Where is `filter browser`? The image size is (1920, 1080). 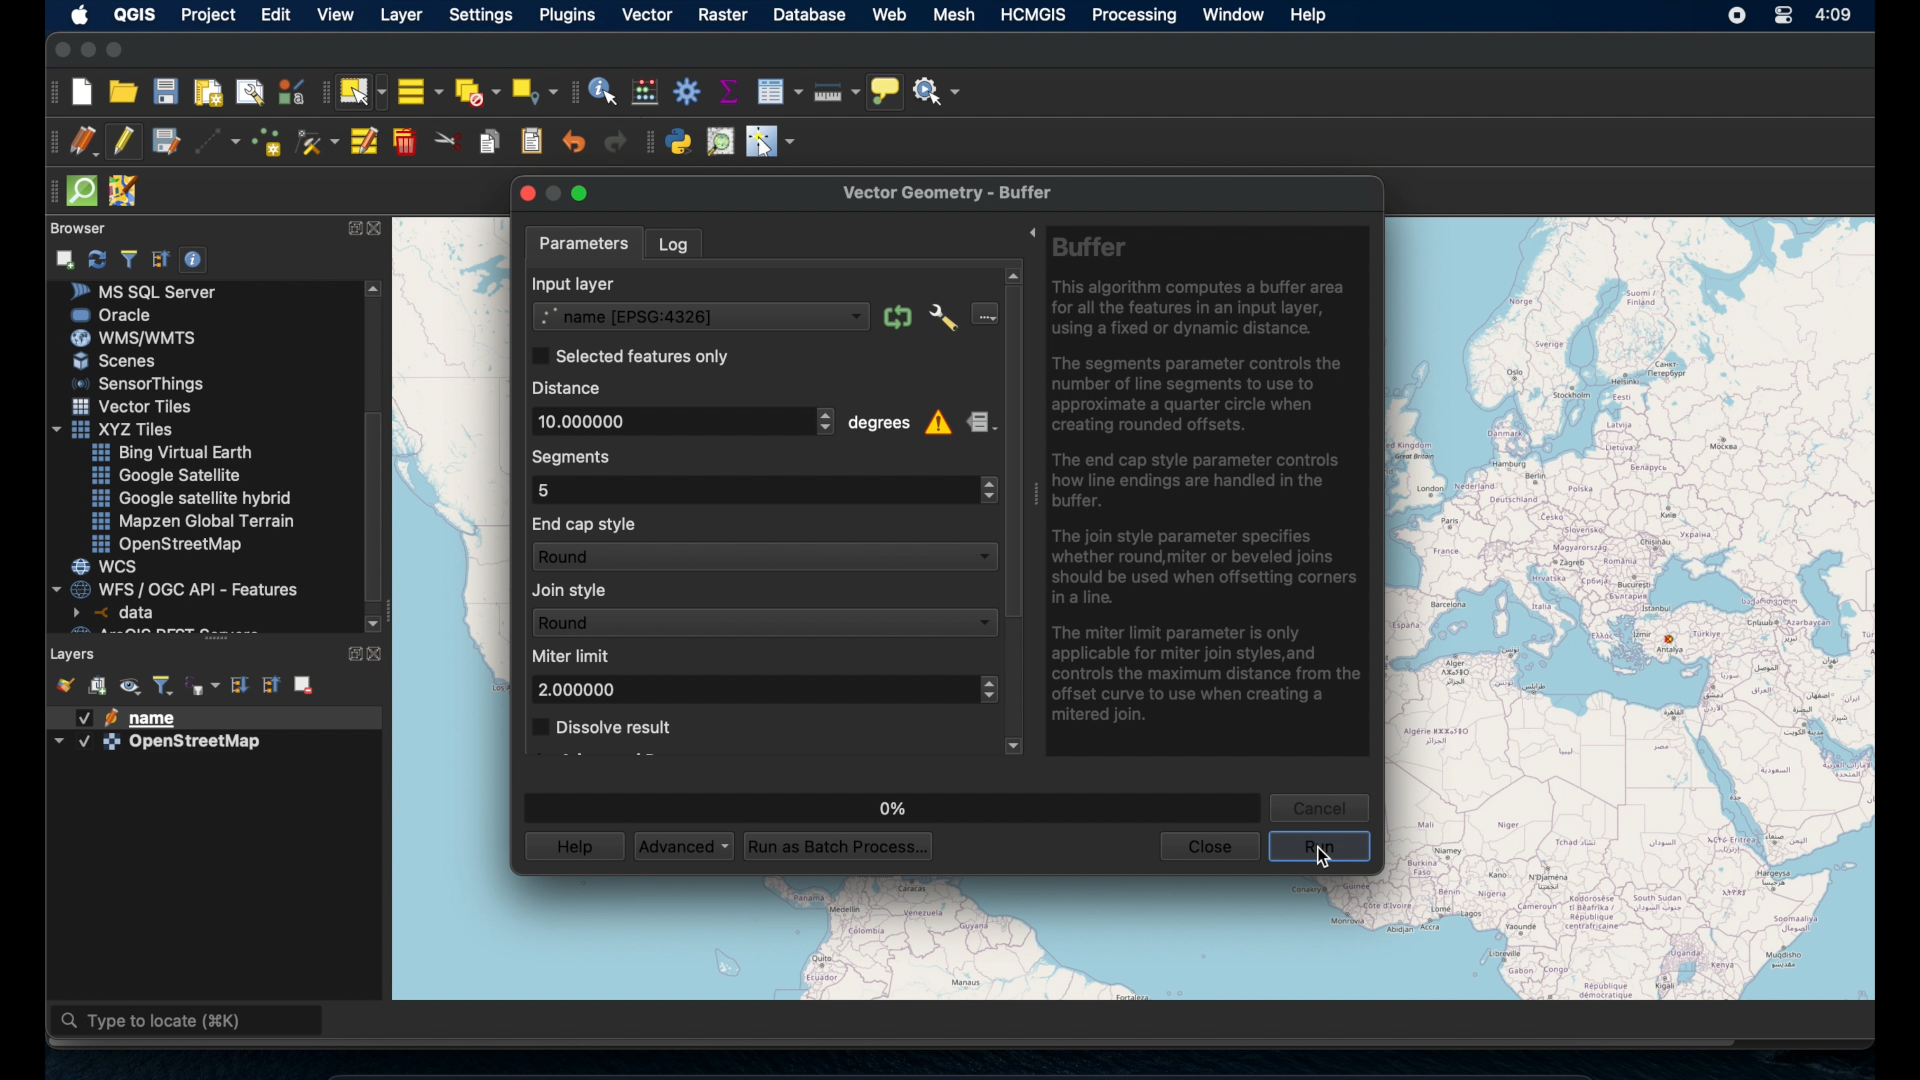 filter browser is located at coordinates (128, 258).